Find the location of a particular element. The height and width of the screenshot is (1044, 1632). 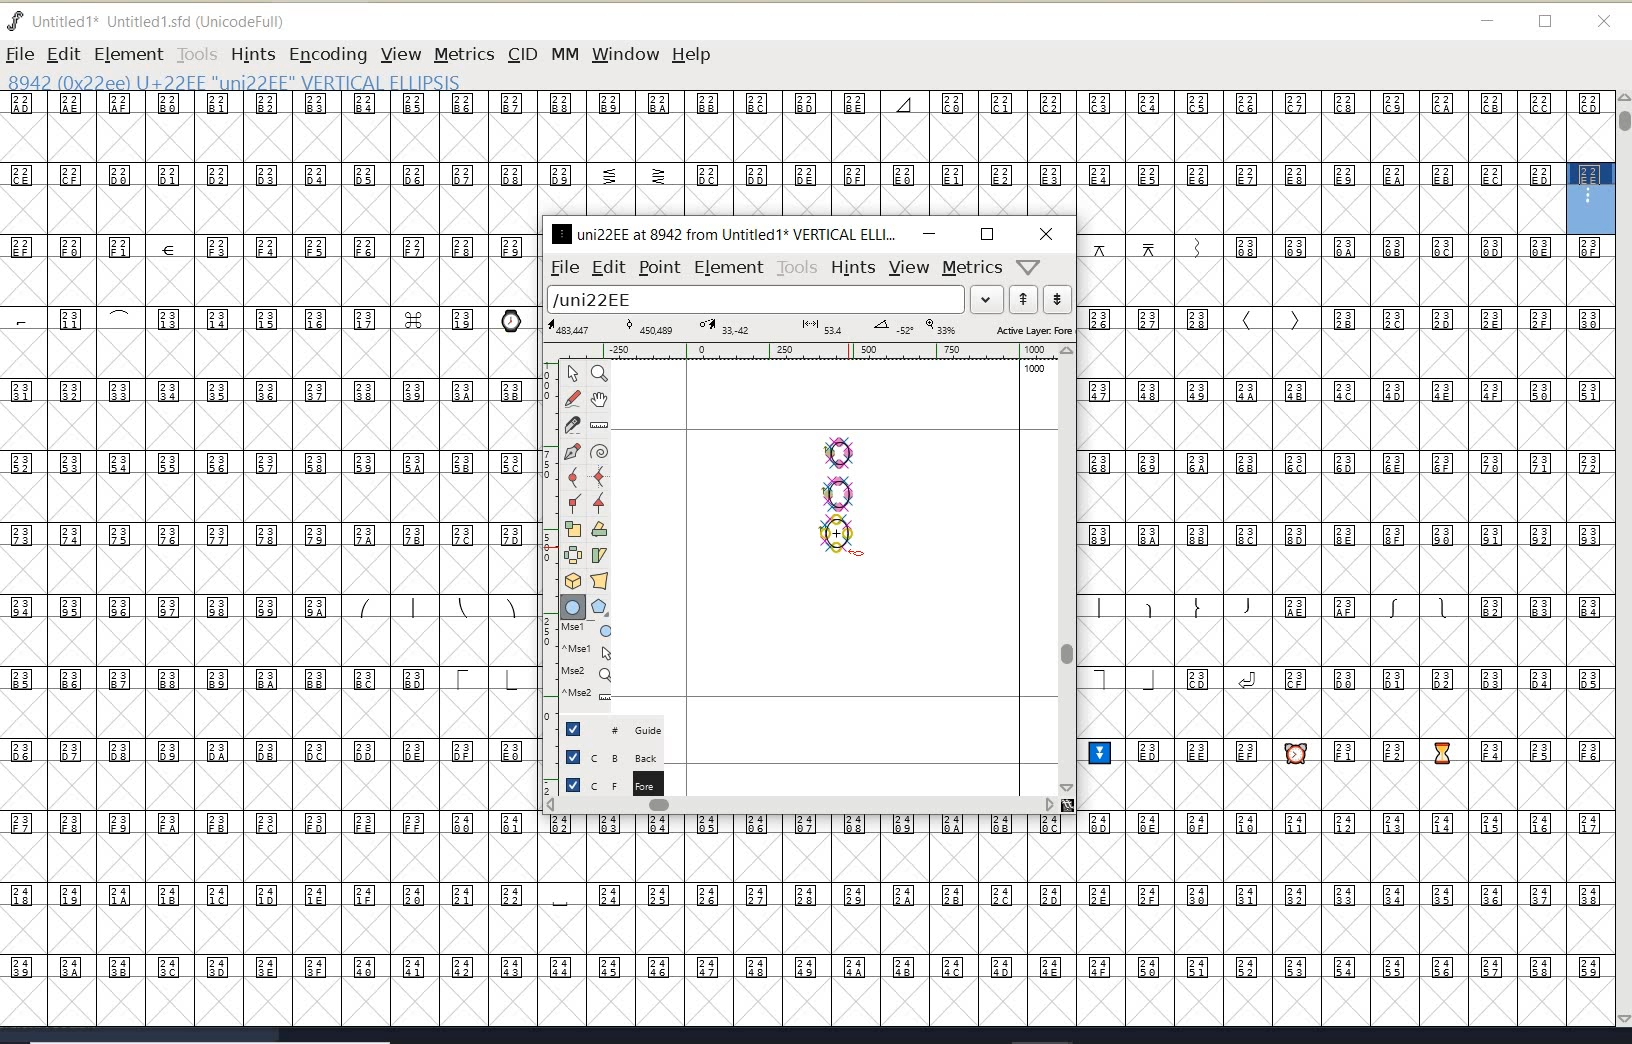

ruler is located at coordinates (802, 353).